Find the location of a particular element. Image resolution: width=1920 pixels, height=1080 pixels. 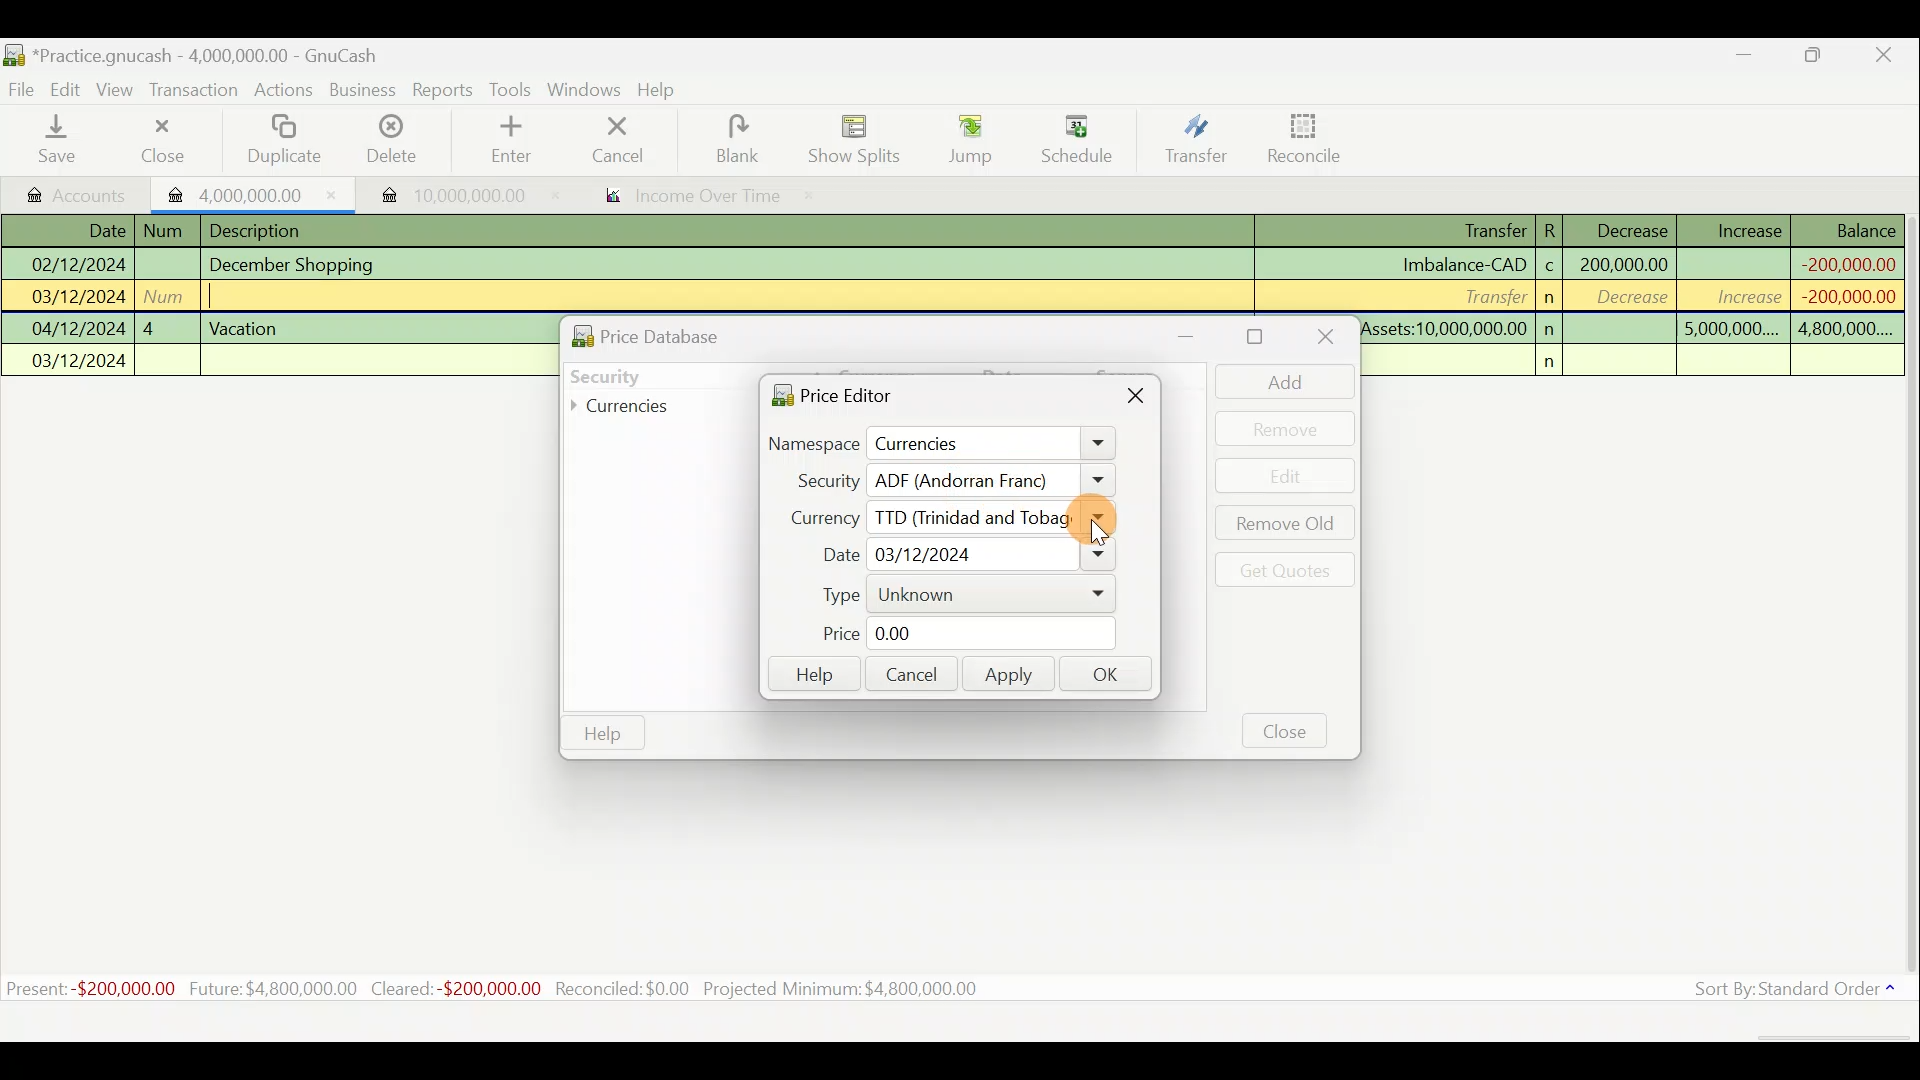

Help is located at coordinates (812, 675).